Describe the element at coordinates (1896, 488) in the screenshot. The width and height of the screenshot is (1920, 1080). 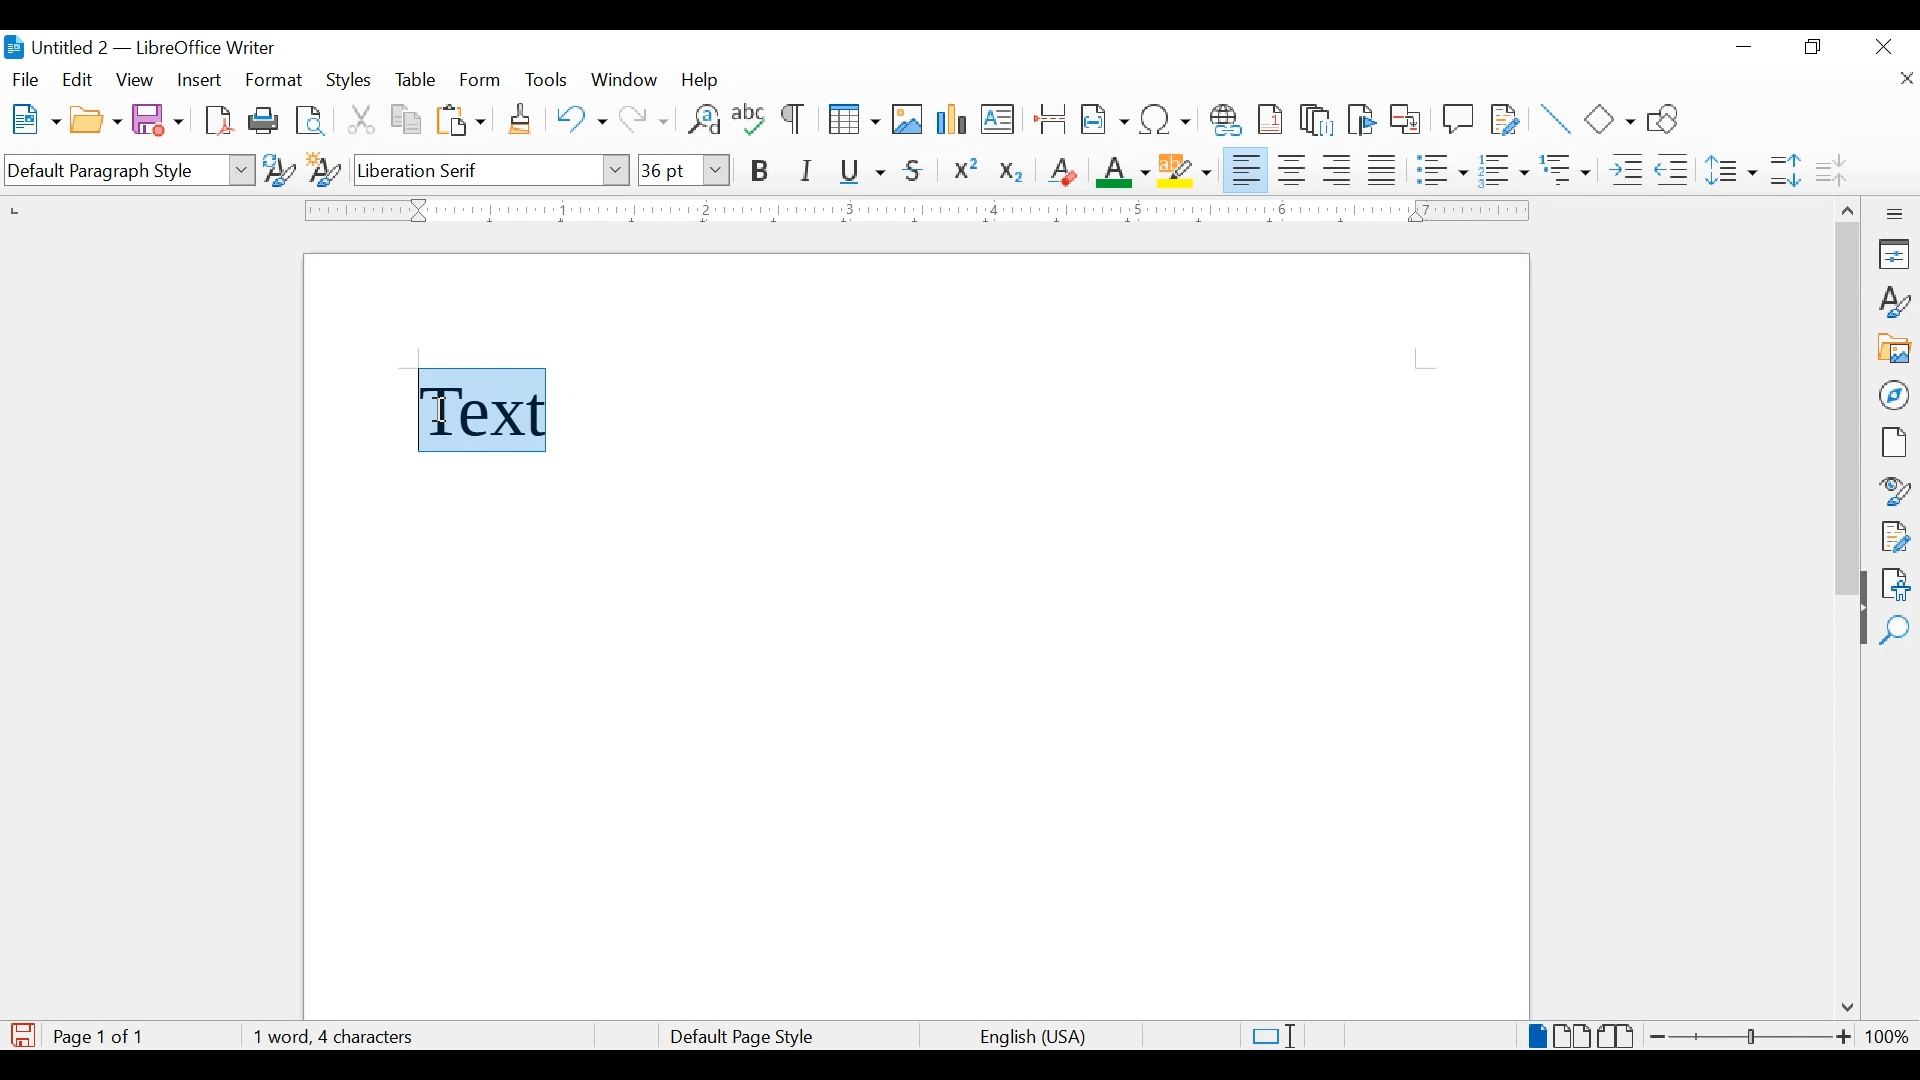
I see `style inspector` at that location.